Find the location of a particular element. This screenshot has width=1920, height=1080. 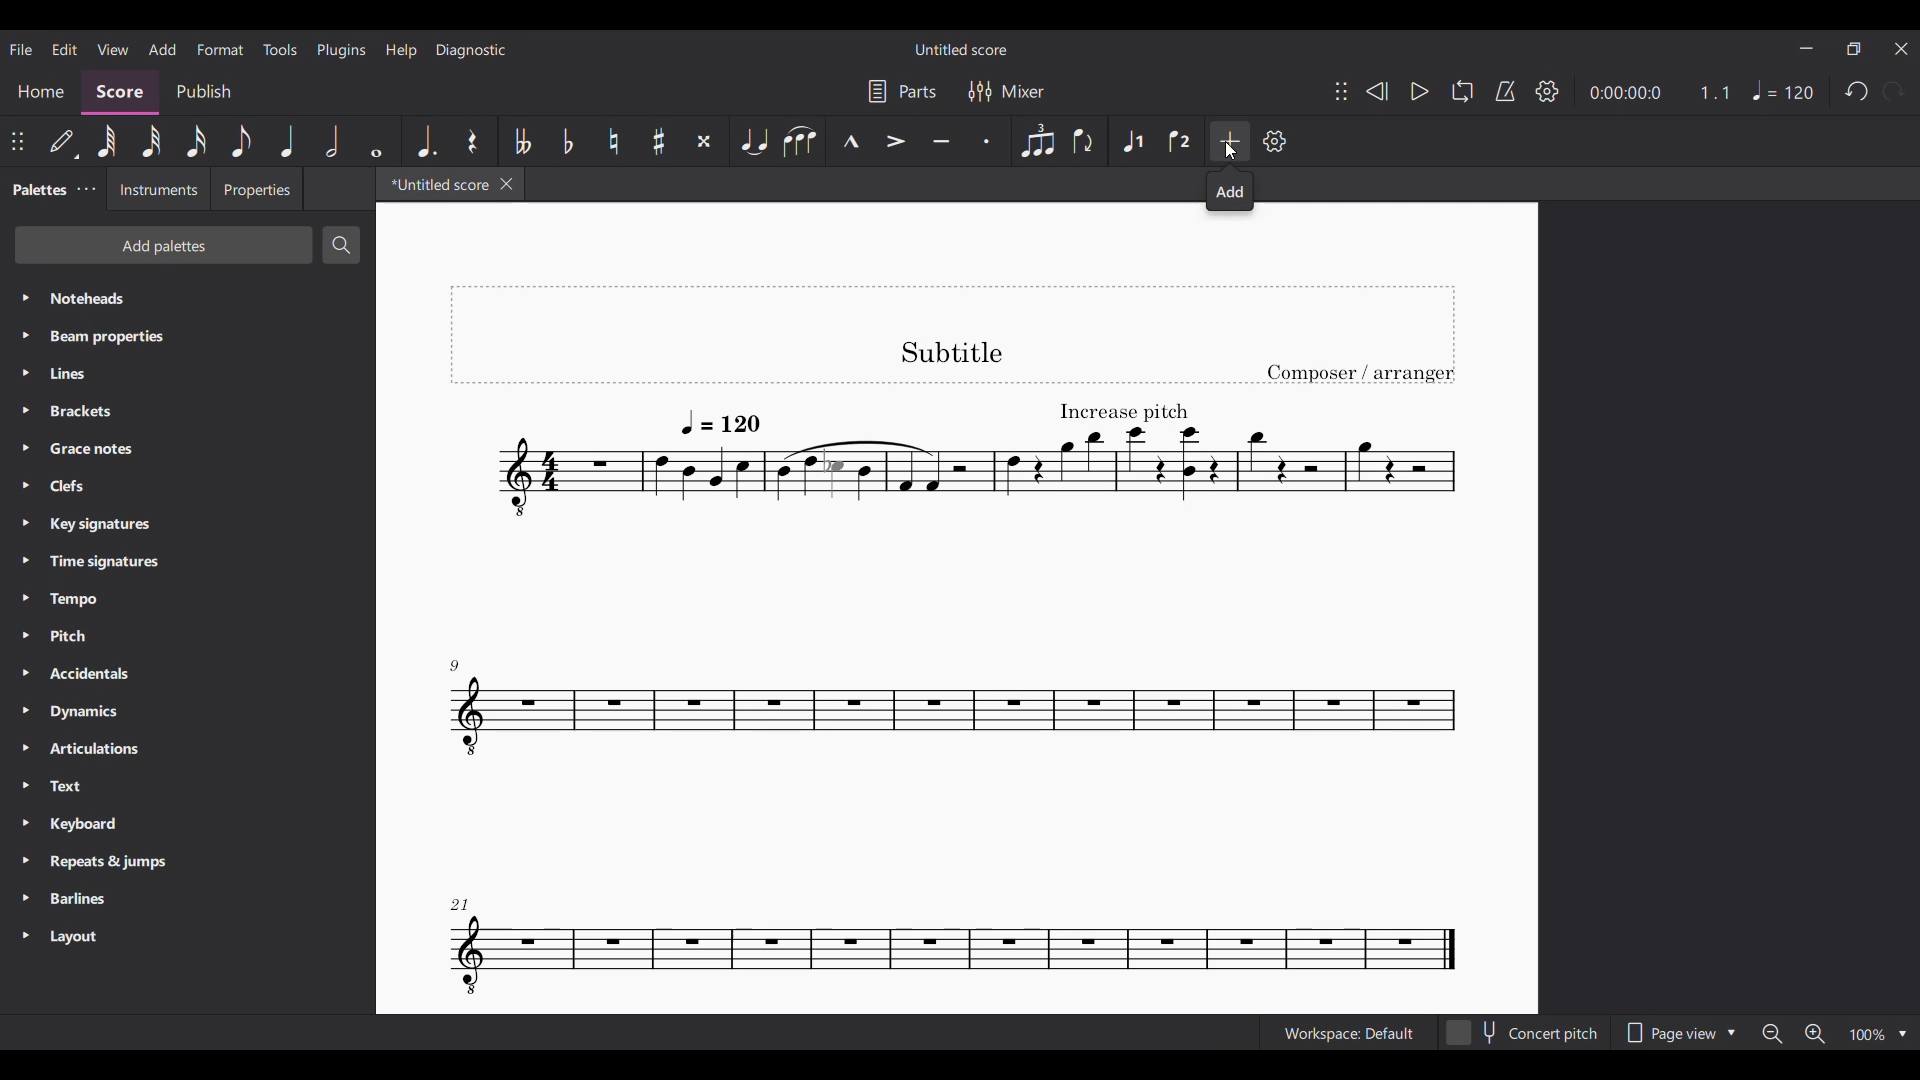

Beam properties is located at coordinates (187, 336).